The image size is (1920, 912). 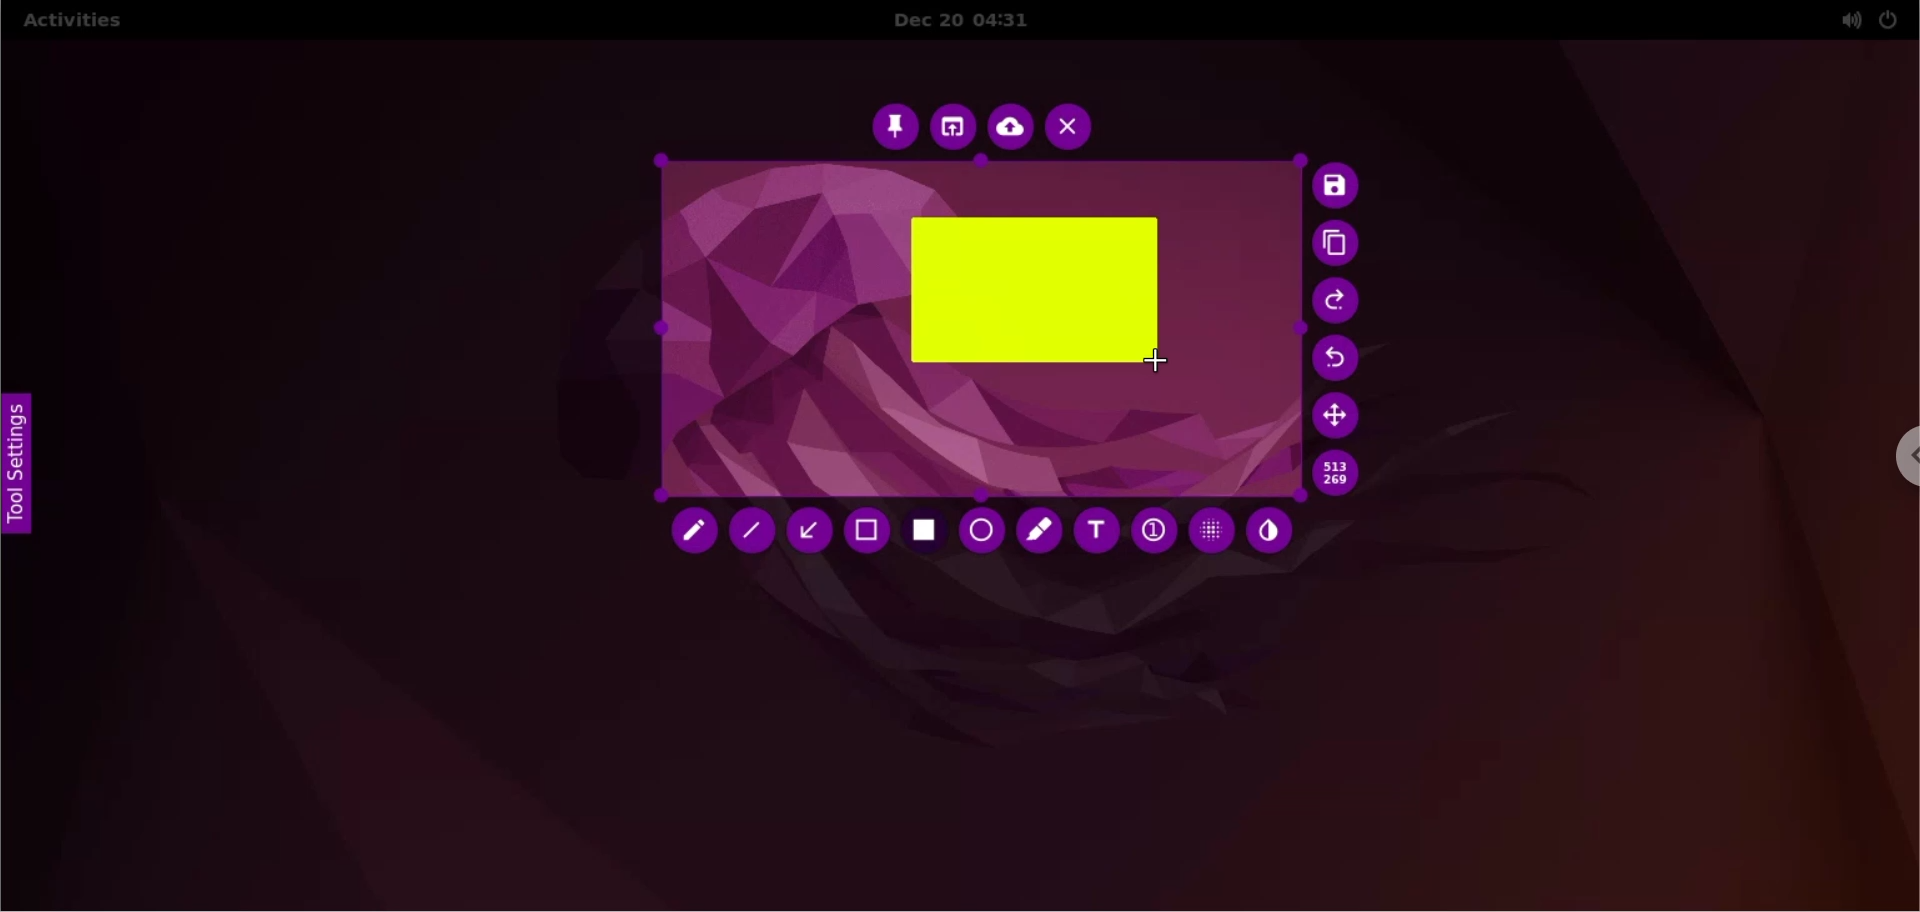 I want to click on rectangle tool, so click(x=926, y=532).